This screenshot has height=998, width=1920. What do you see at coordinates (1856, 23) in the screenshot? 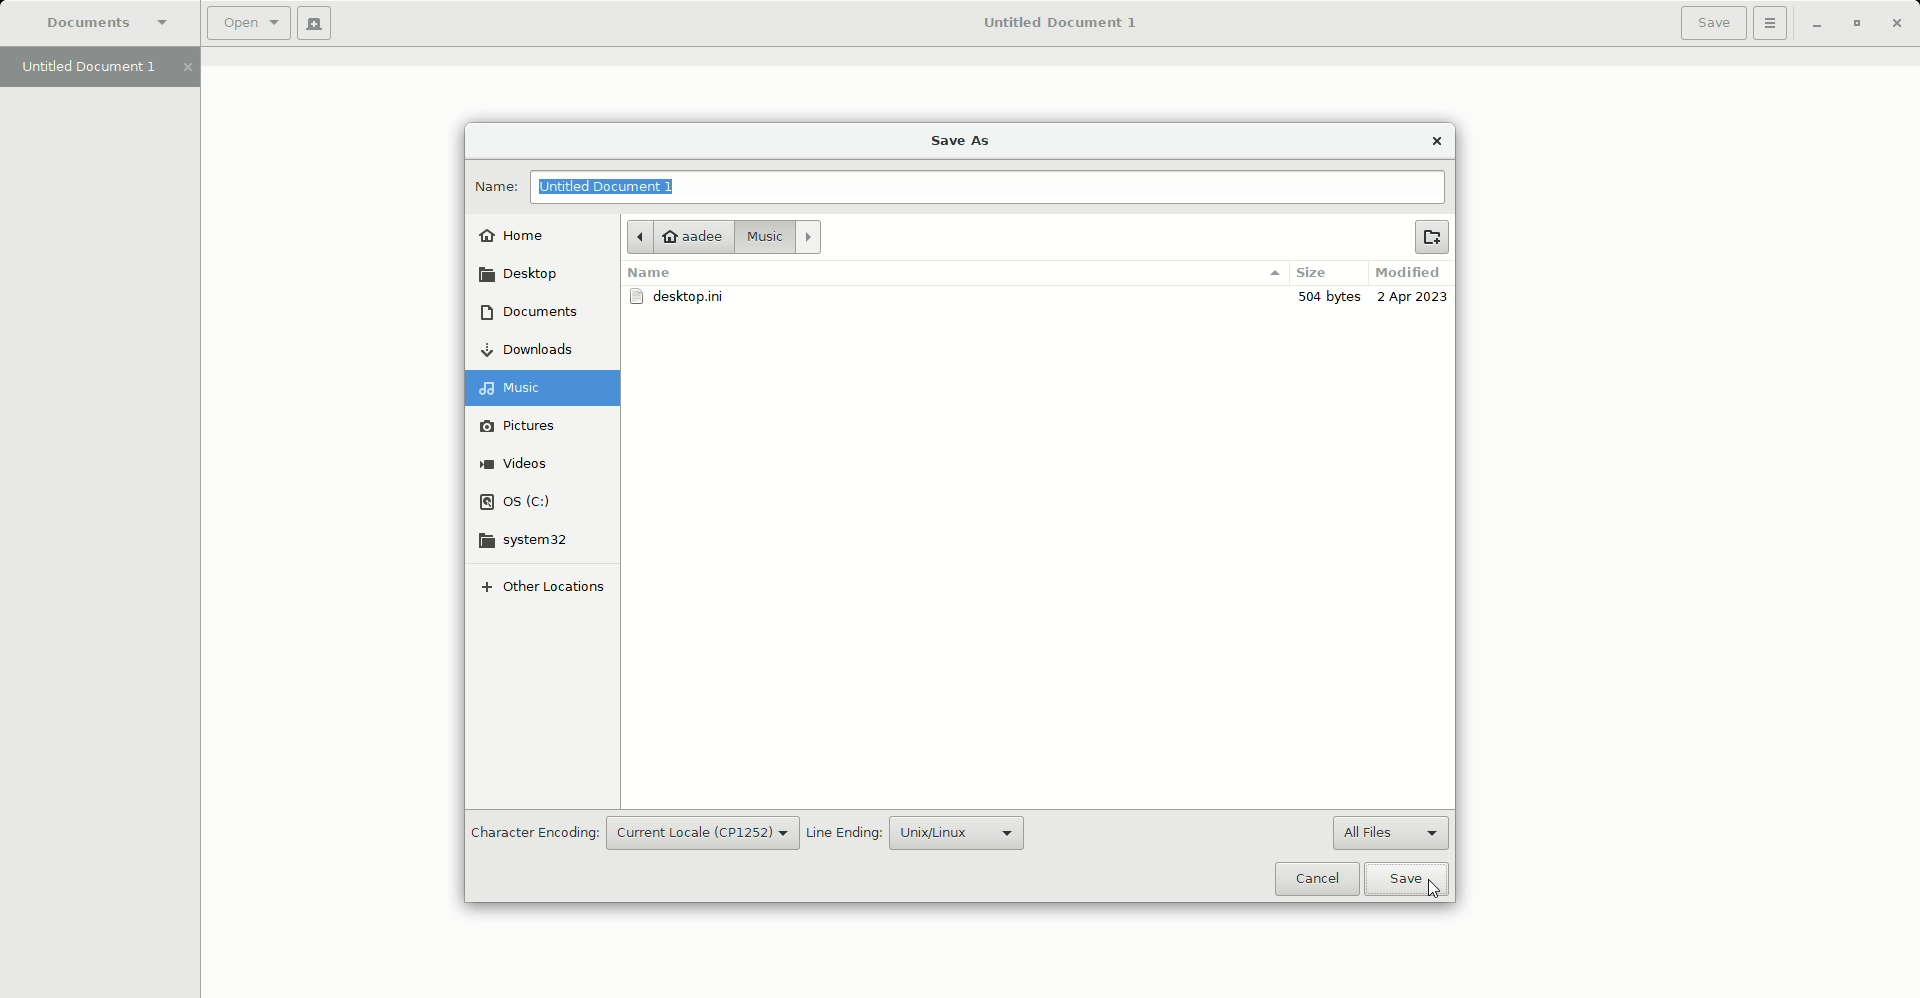
I see `Restore` at bounding box center [1856, 23].